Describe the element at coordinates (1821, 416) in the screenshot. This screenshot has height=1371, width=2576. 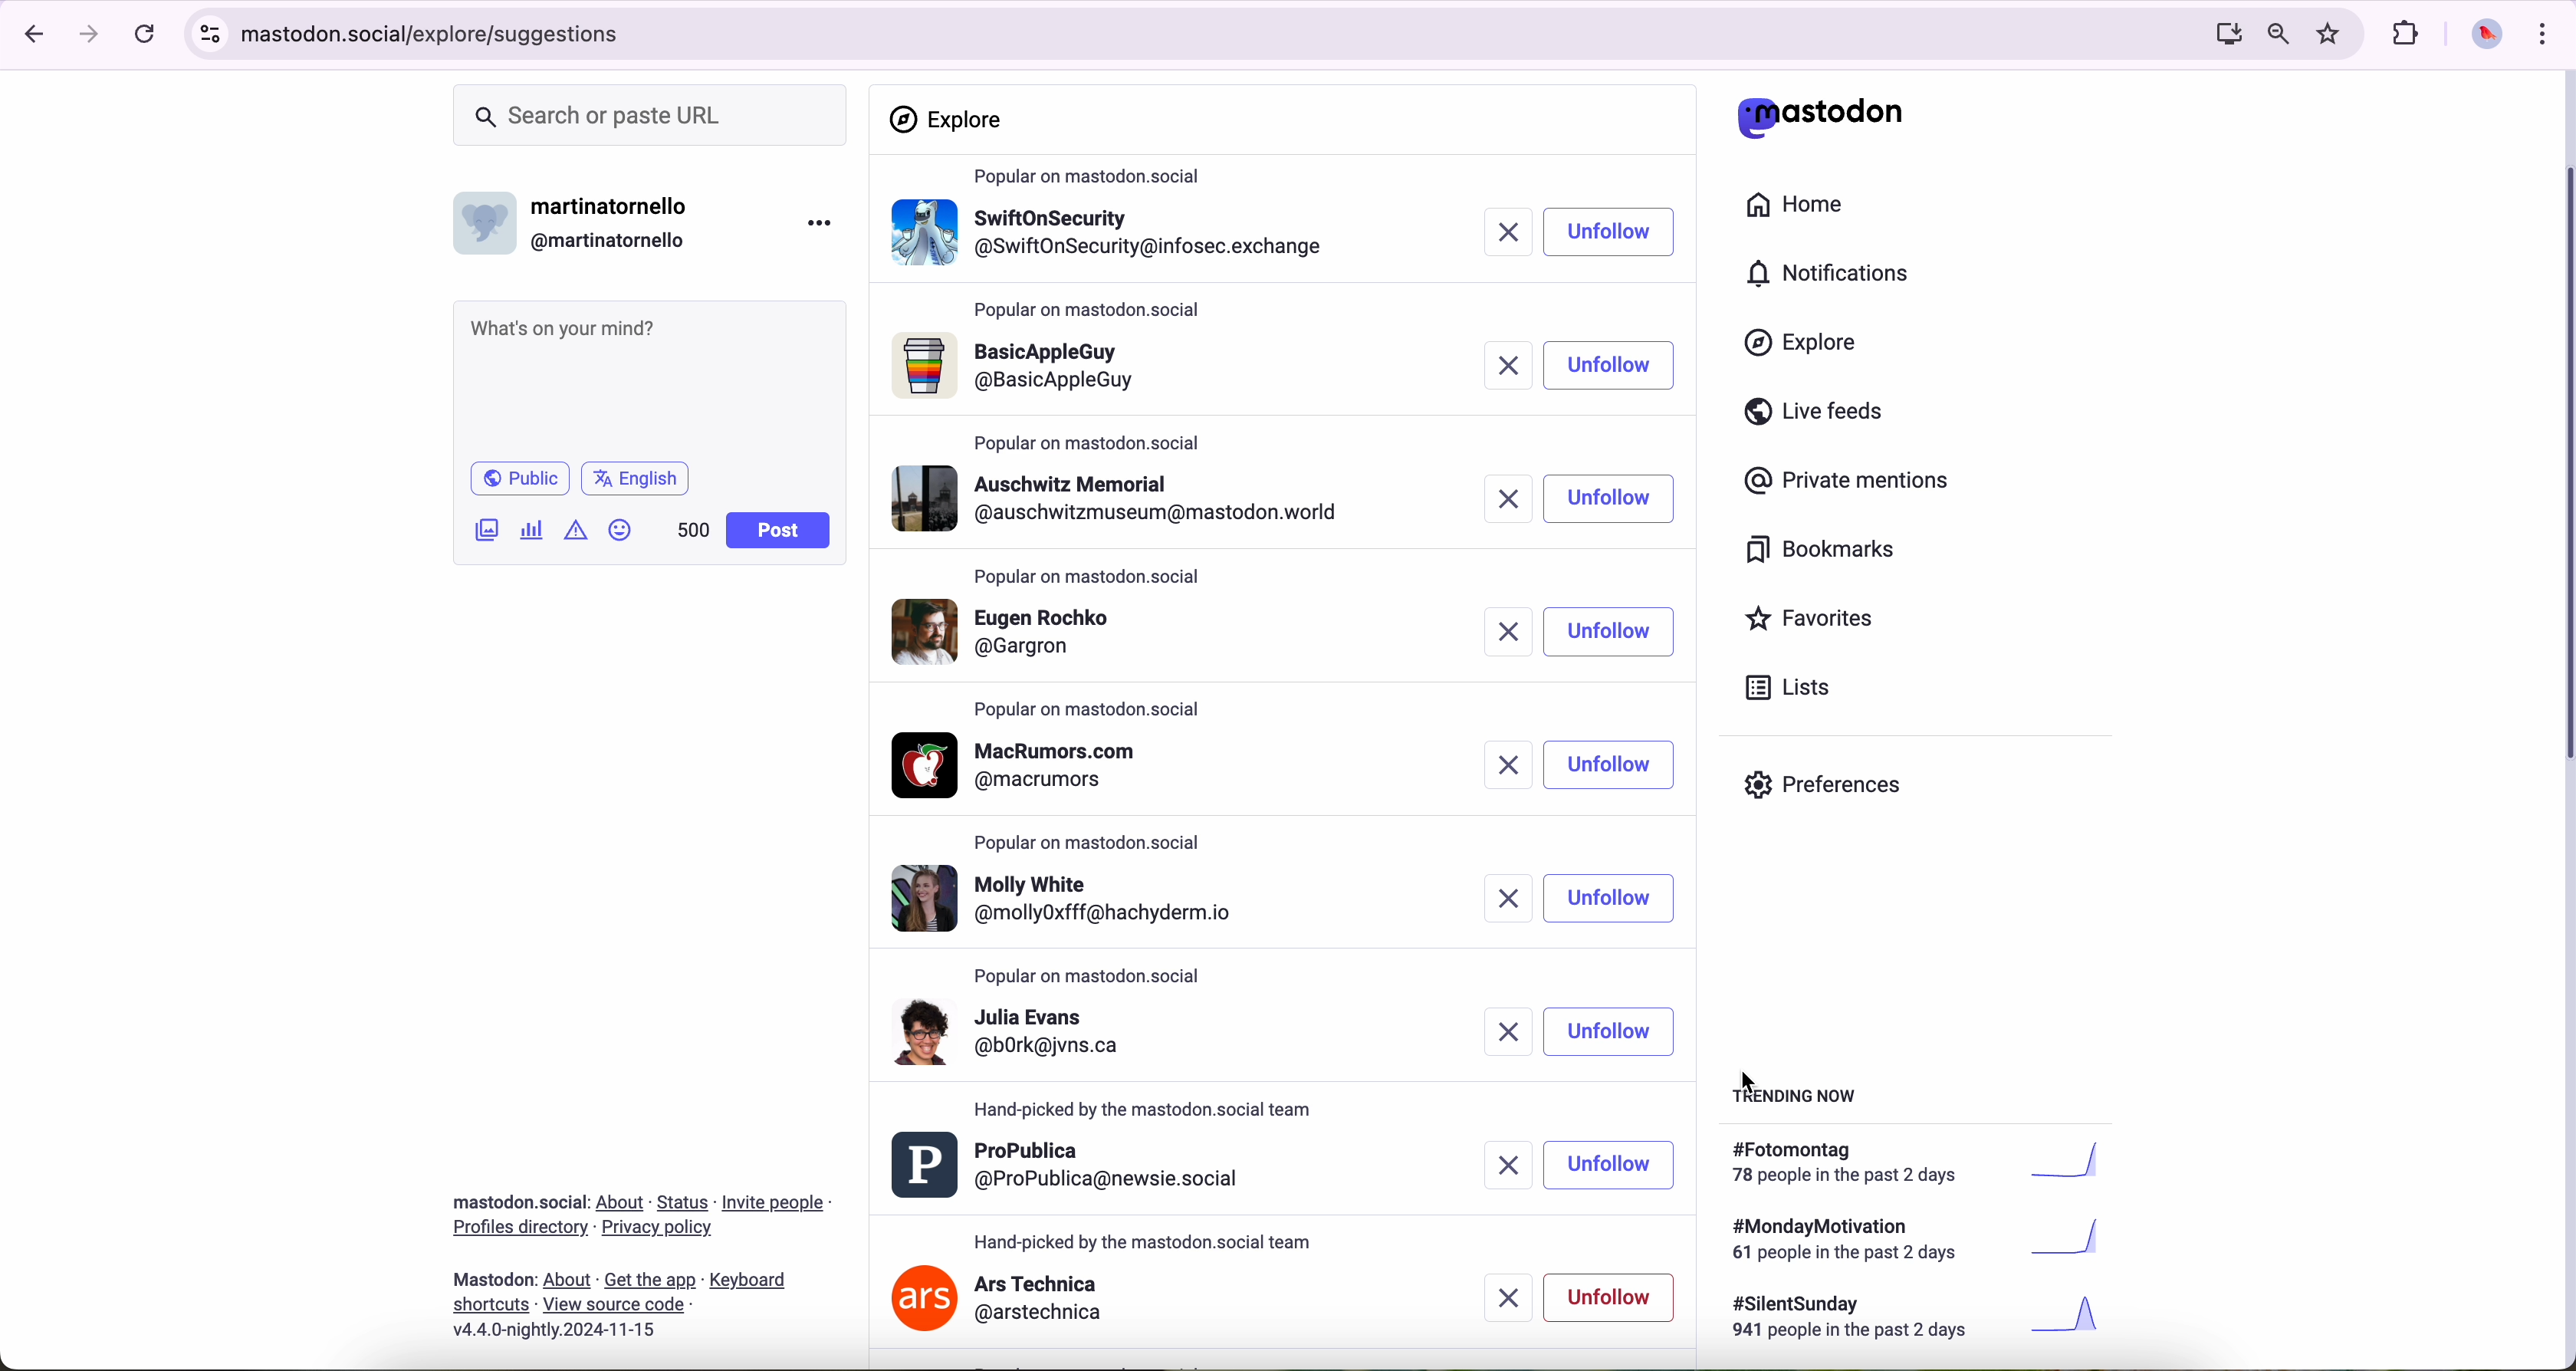
I see `live feeds` at that location.